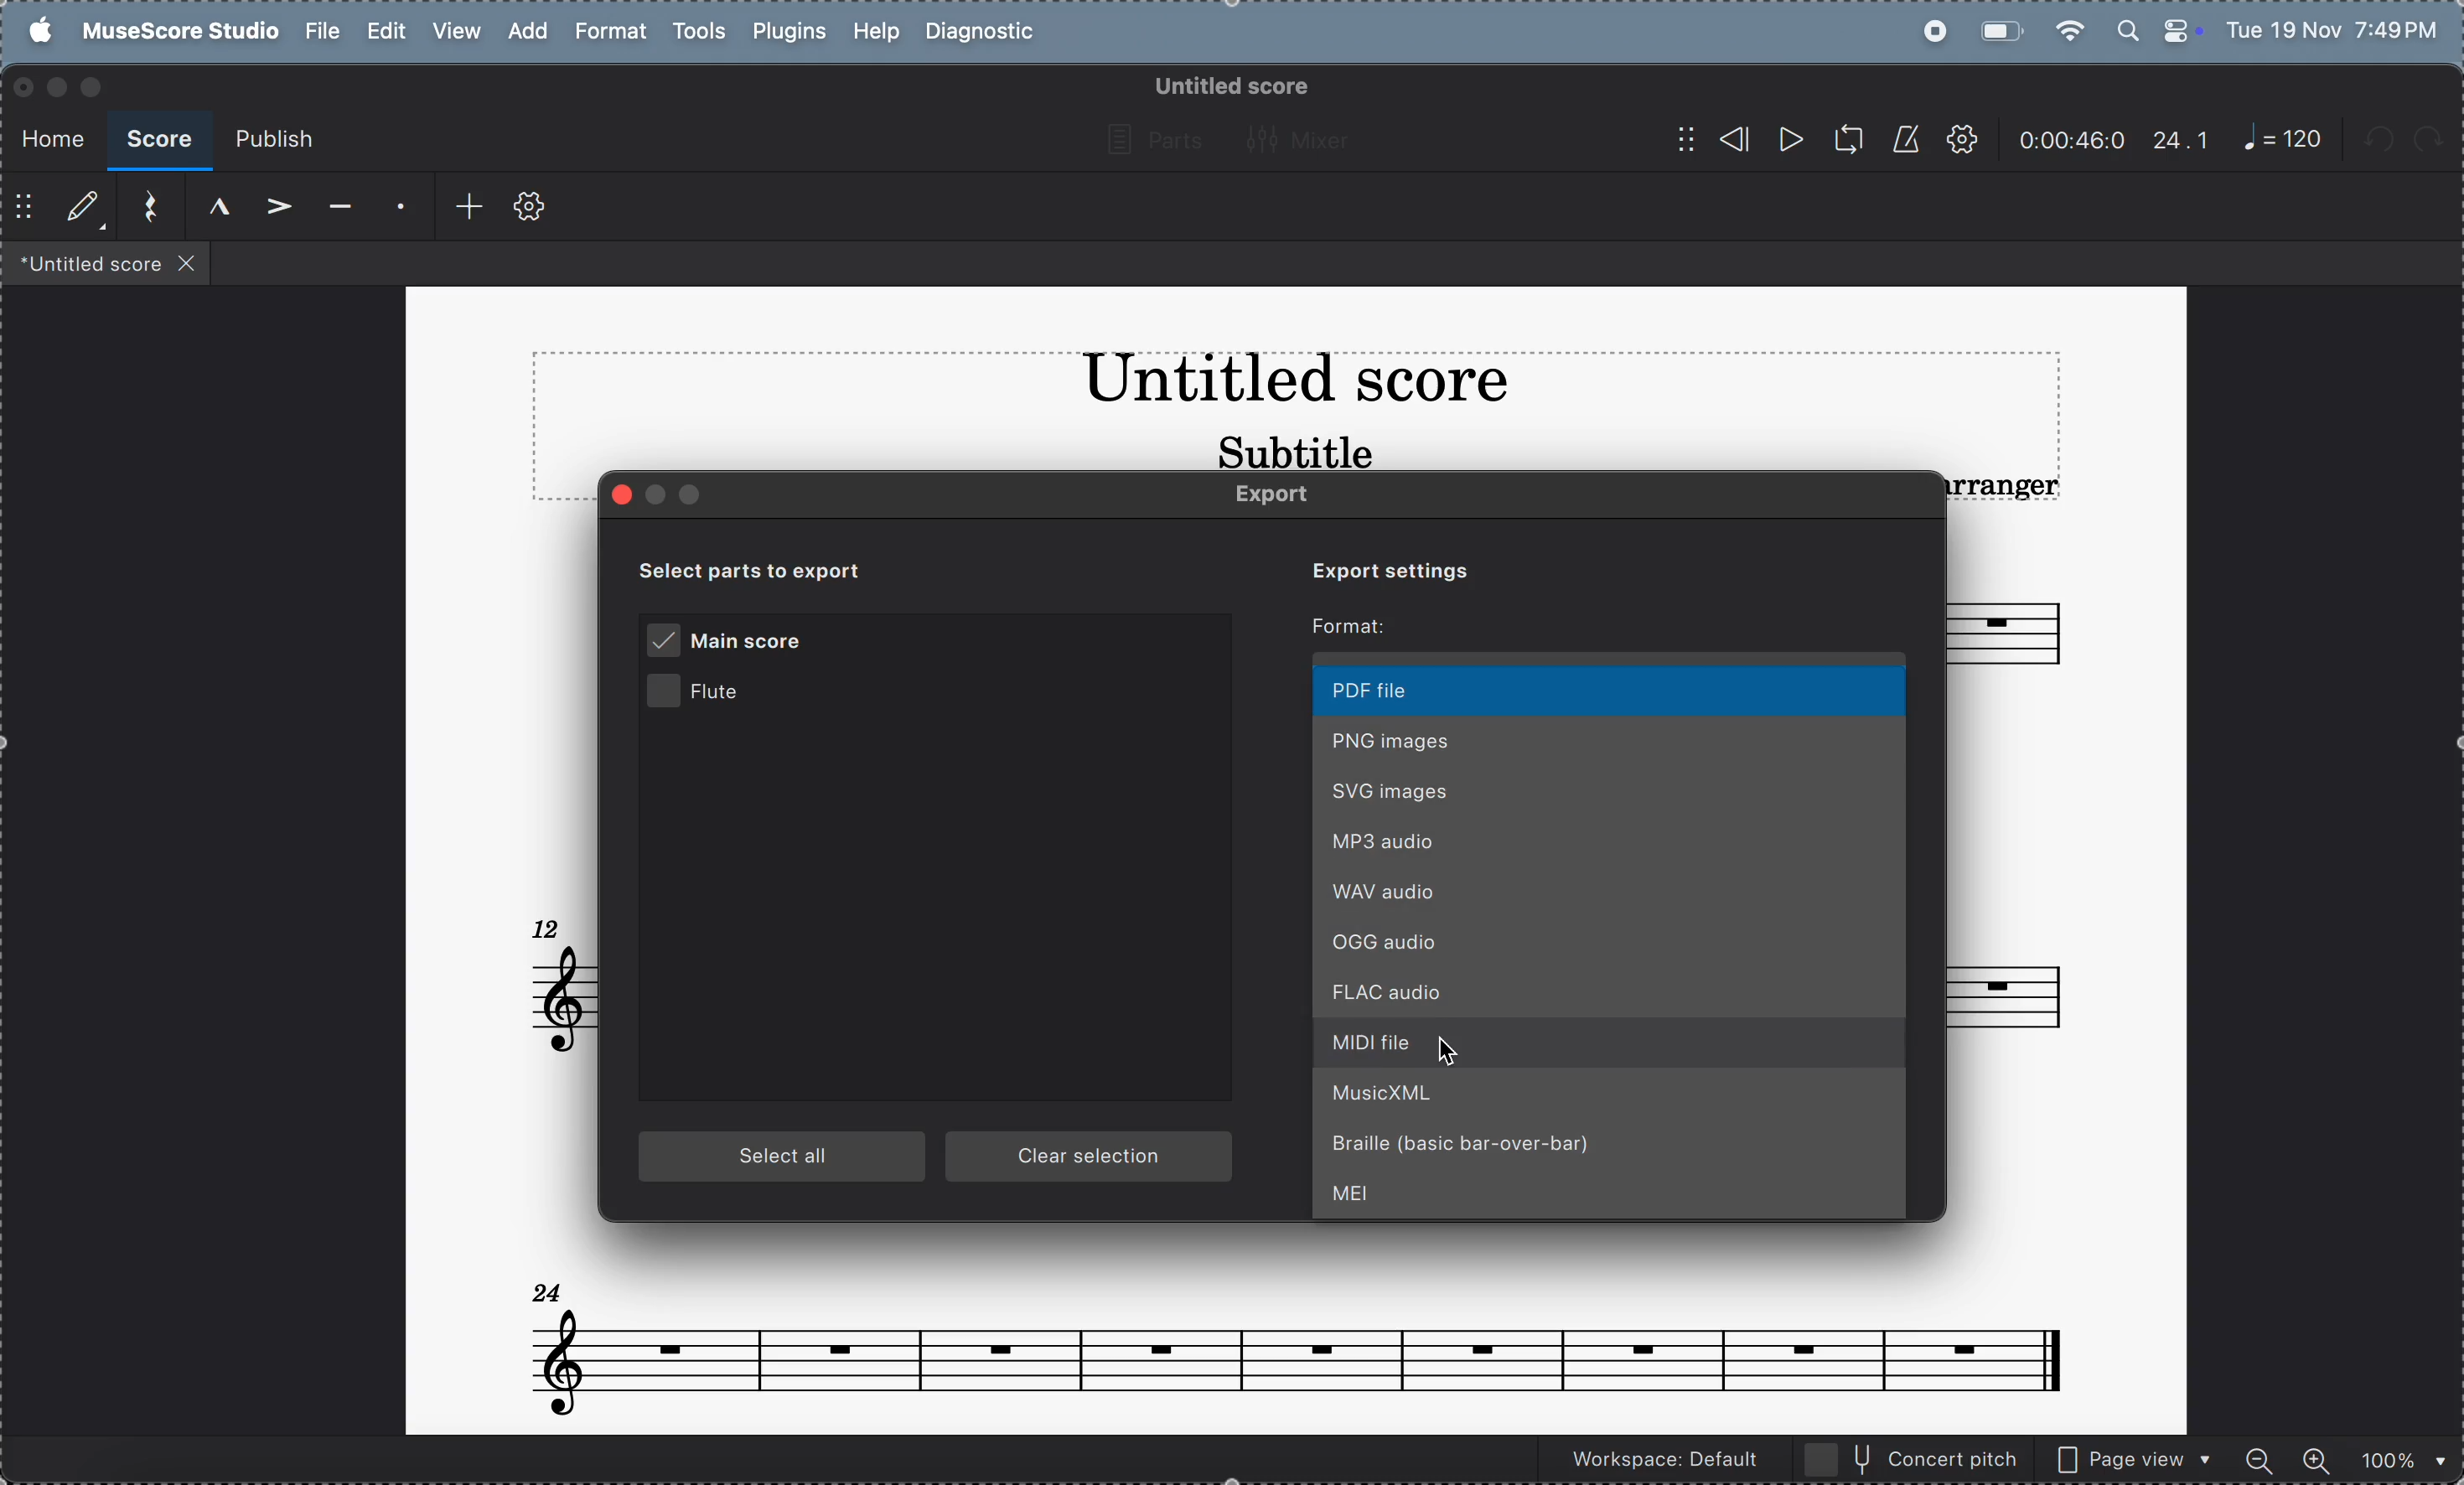 Image resolution: width=2464 pixels, height=1485 pixels. What do you see at coordinates (33, 30) in the screenshot?
I see `apple menu` at bounding box center [33, 30].